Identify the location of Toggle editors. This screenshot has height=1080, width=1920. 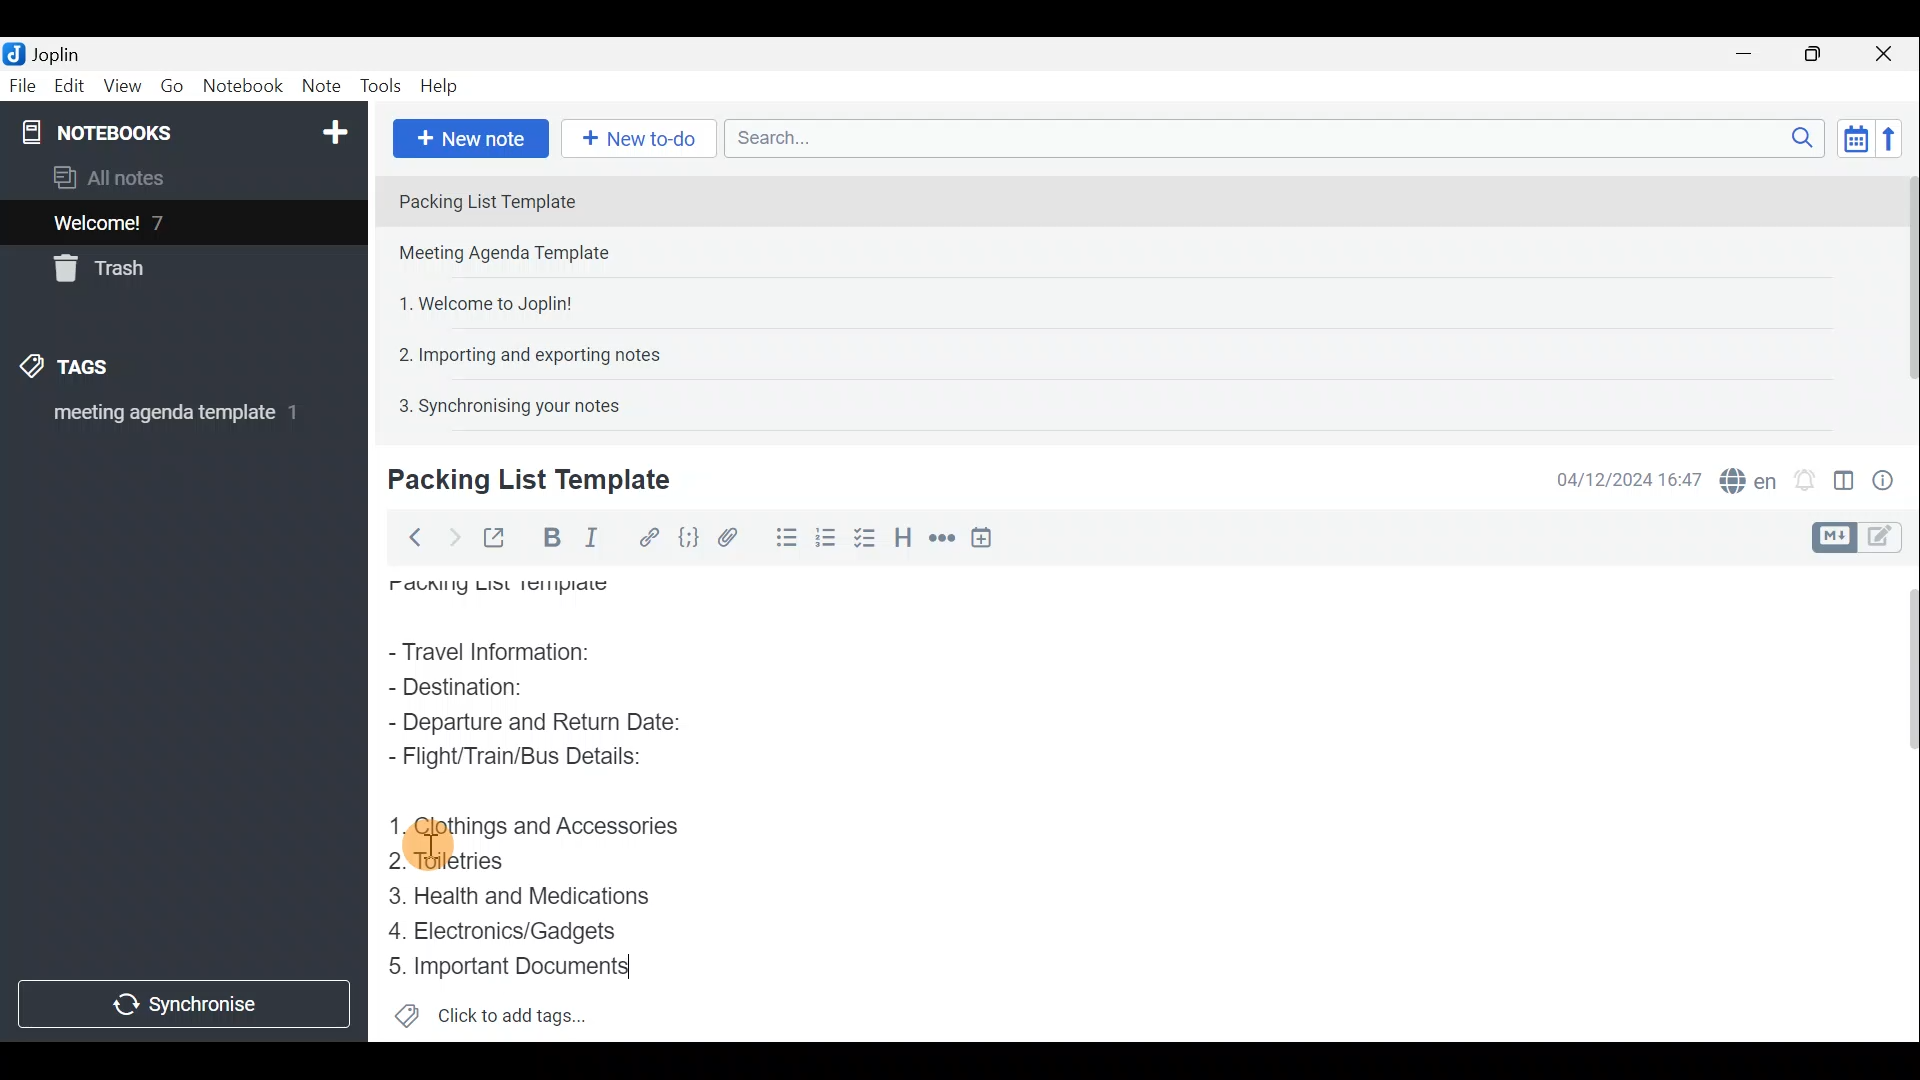
(1837, 535).